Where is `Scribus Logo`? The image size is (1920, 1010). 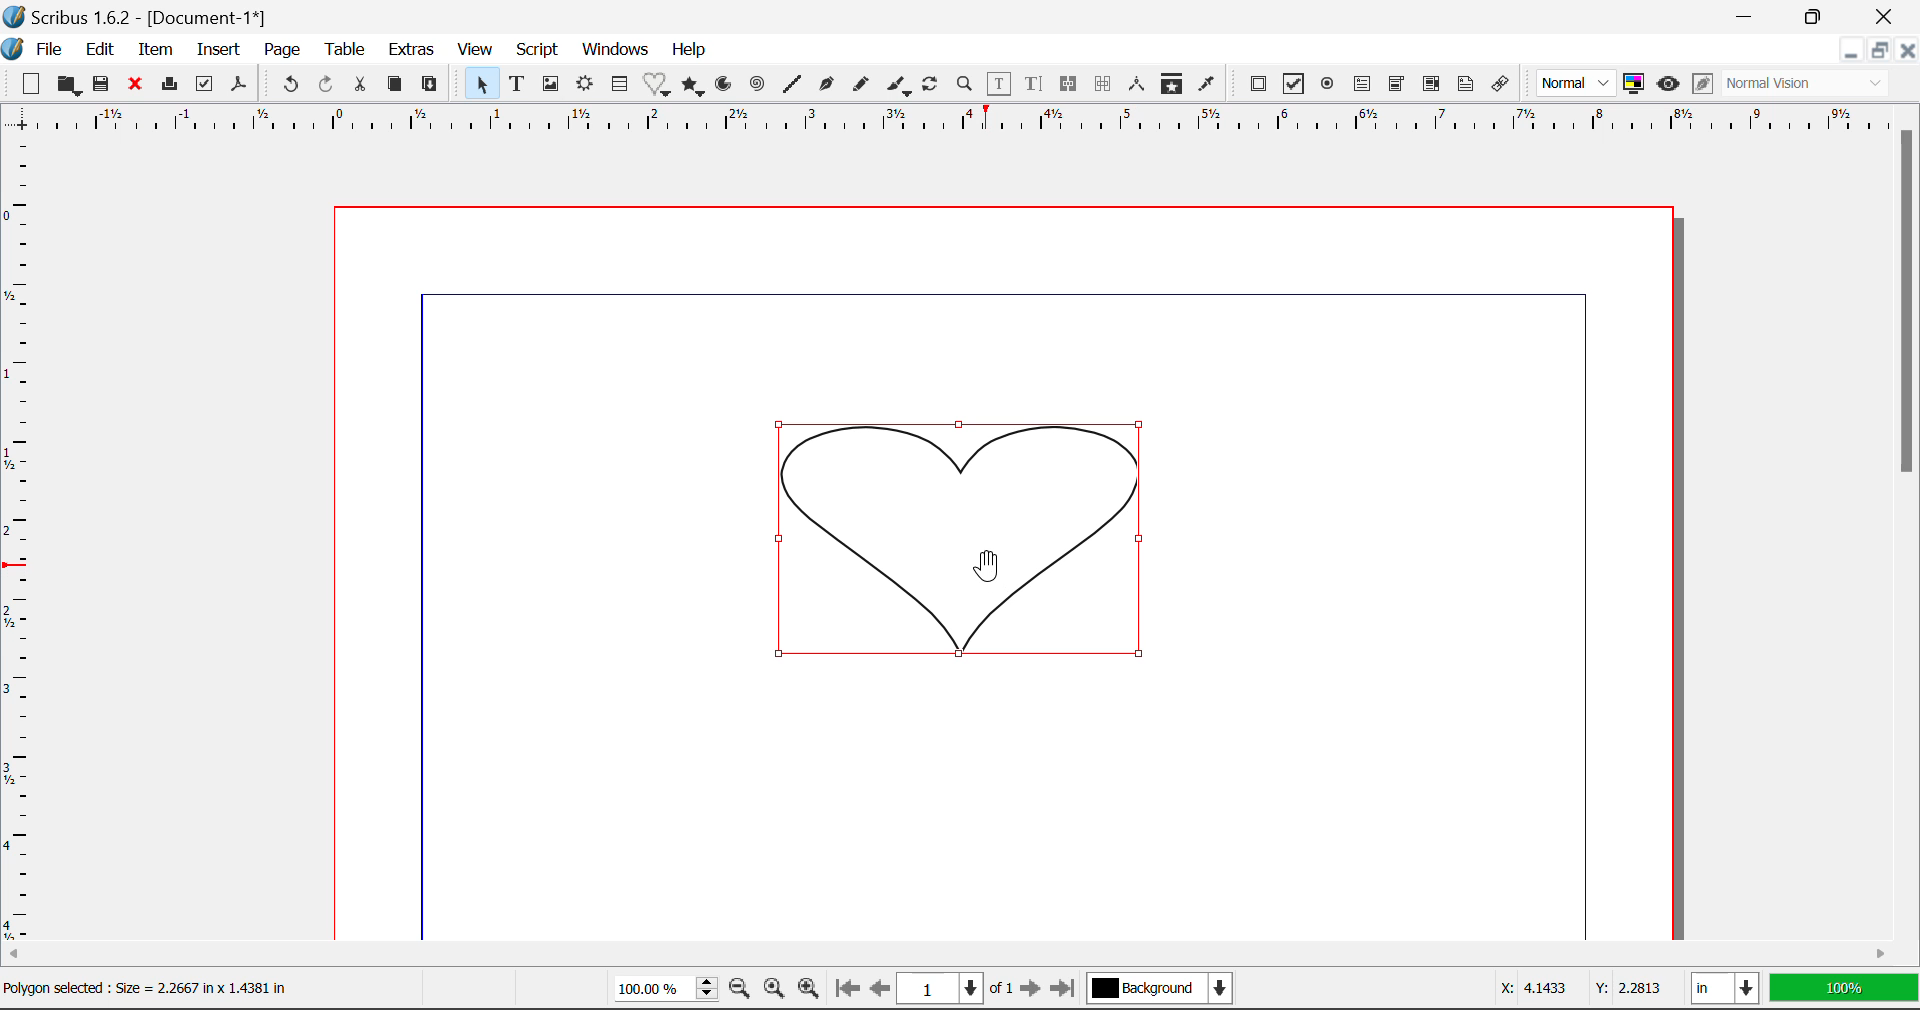
Scribus Logo is located at coordinates (12, 50).